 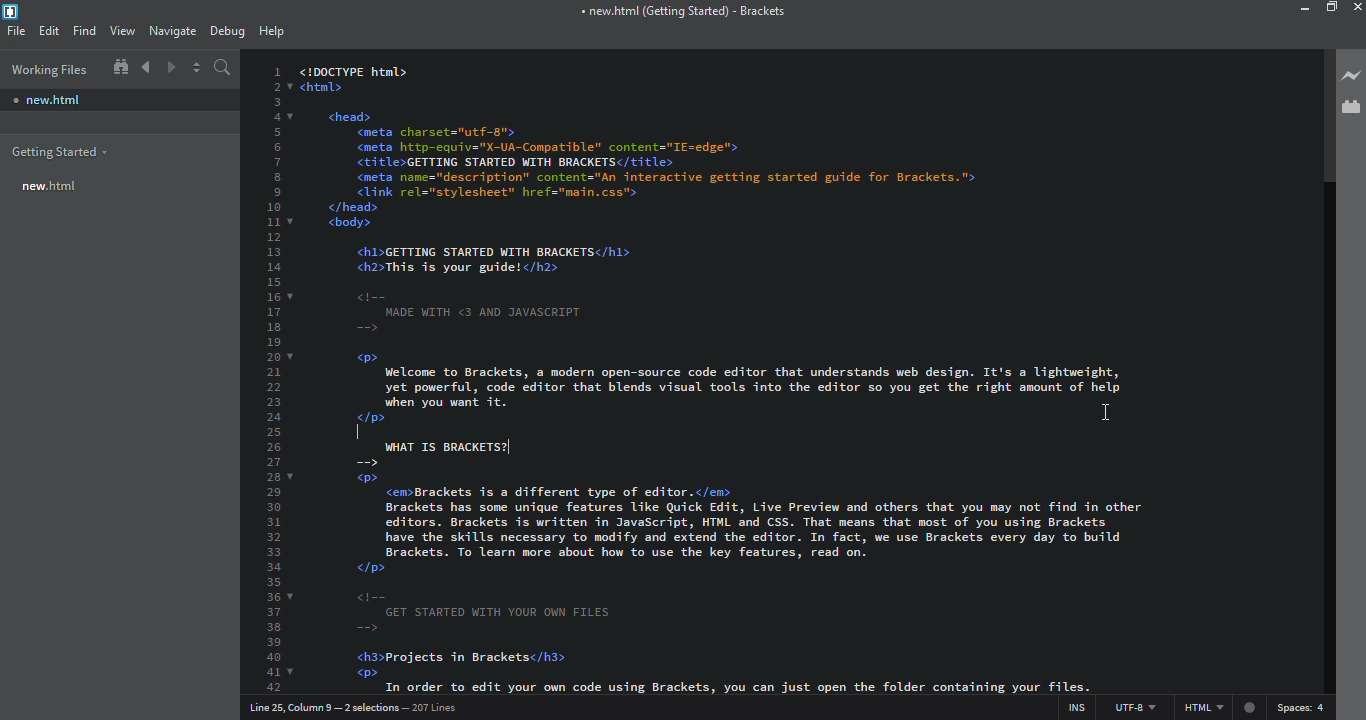 I want to click on test code, so click(x=740, y=567).